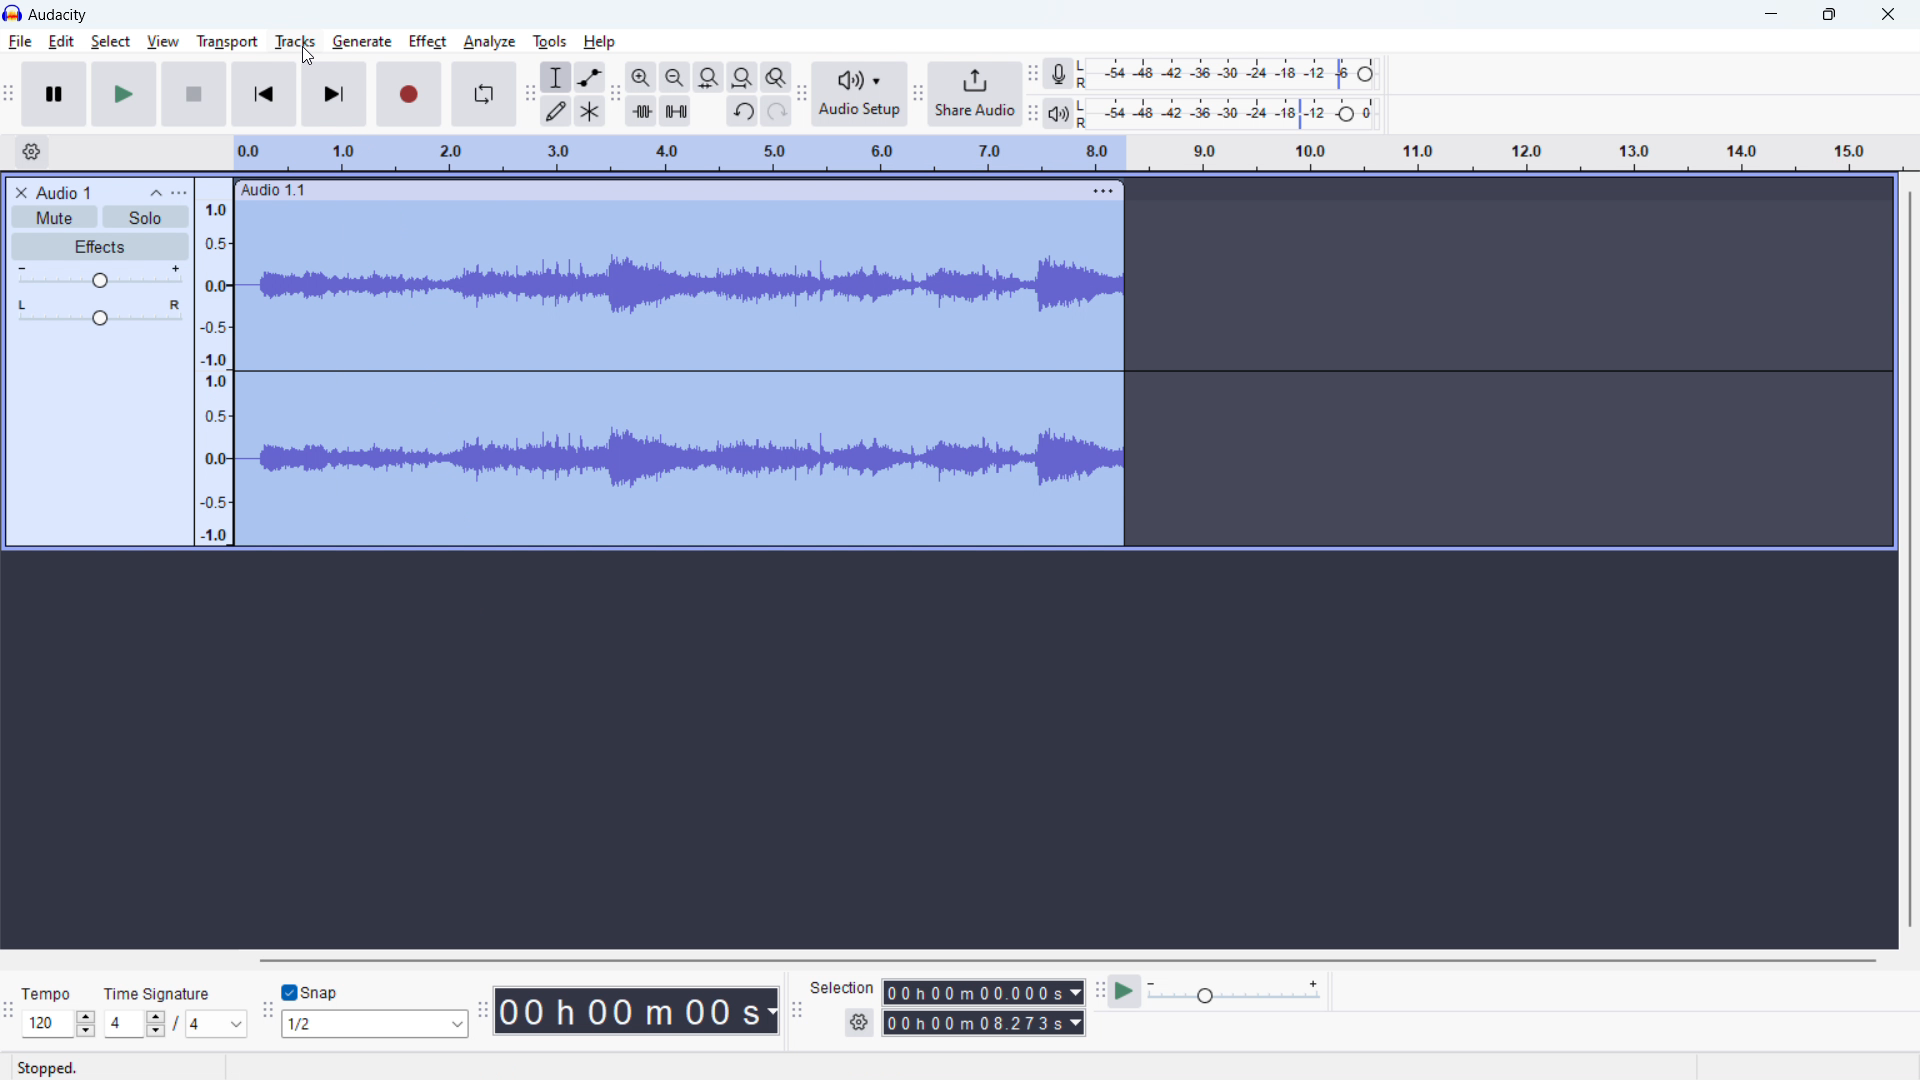 The image size is (1920, 1080). I want to click on selection tool, so click(556, 77).